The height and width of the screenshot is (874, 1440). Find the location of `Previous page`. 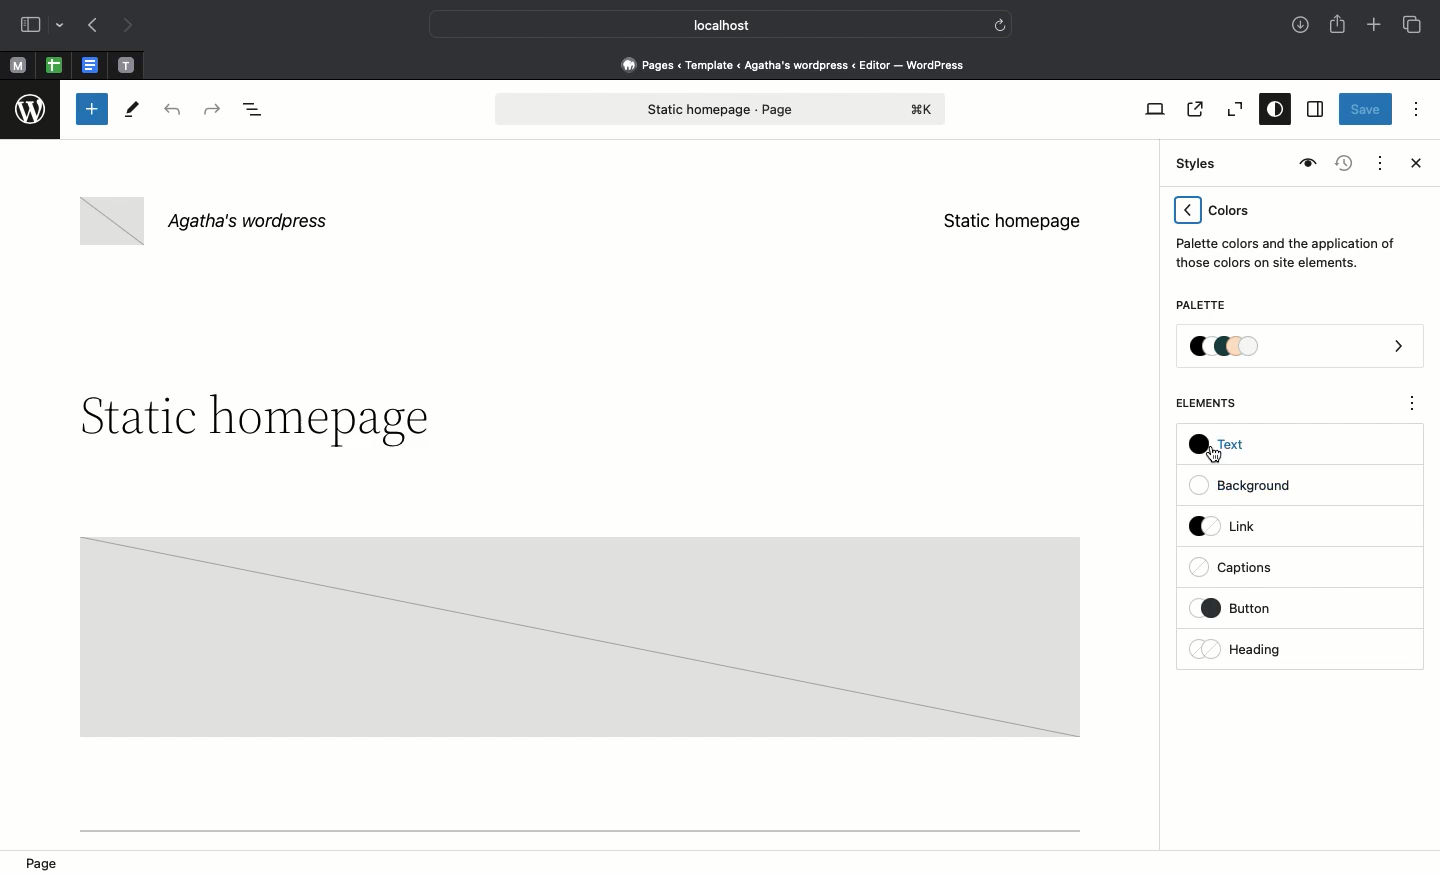

Previous page is located at coordinates (91, 27).